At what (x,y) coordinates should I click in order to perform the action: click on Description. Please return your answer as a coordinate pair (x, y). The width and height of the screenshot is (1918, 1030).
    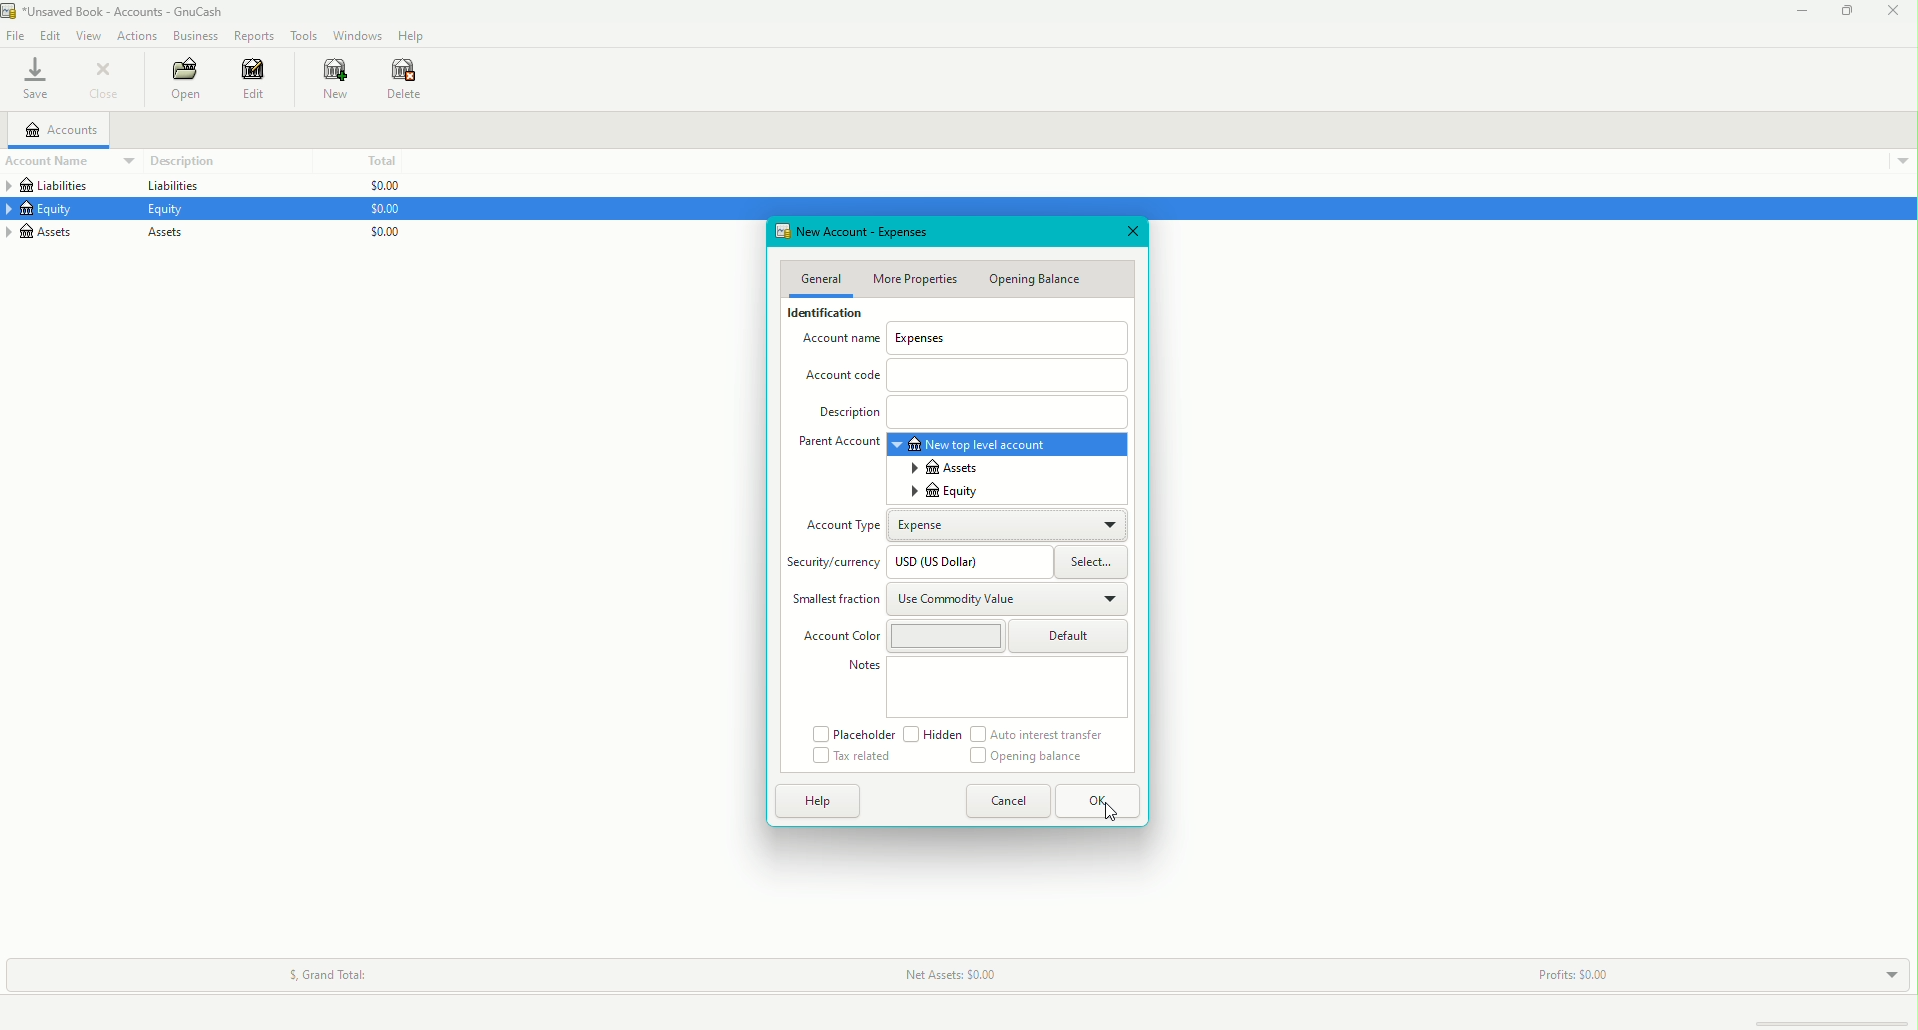
    Looking at the image, I should click on (180, 160).